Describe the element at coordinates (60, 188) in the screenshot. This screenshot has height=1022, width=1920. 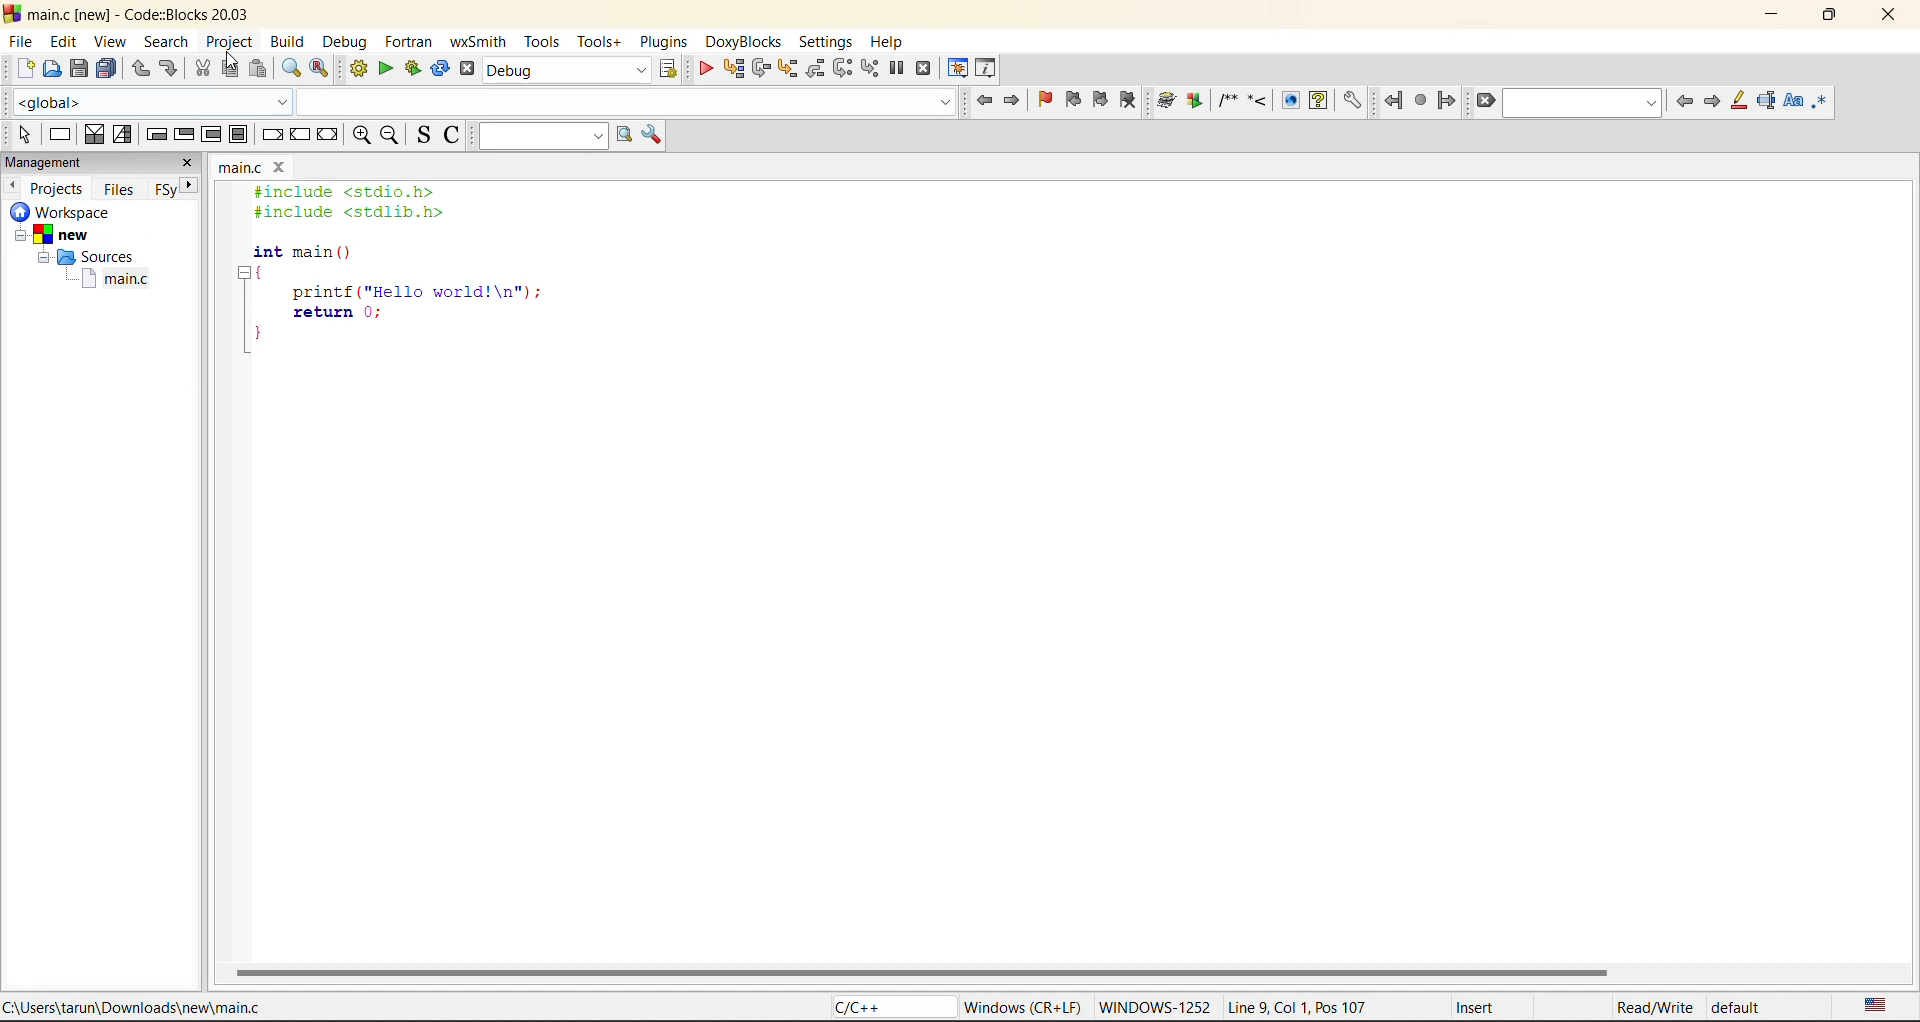
I see `projects` at that location.